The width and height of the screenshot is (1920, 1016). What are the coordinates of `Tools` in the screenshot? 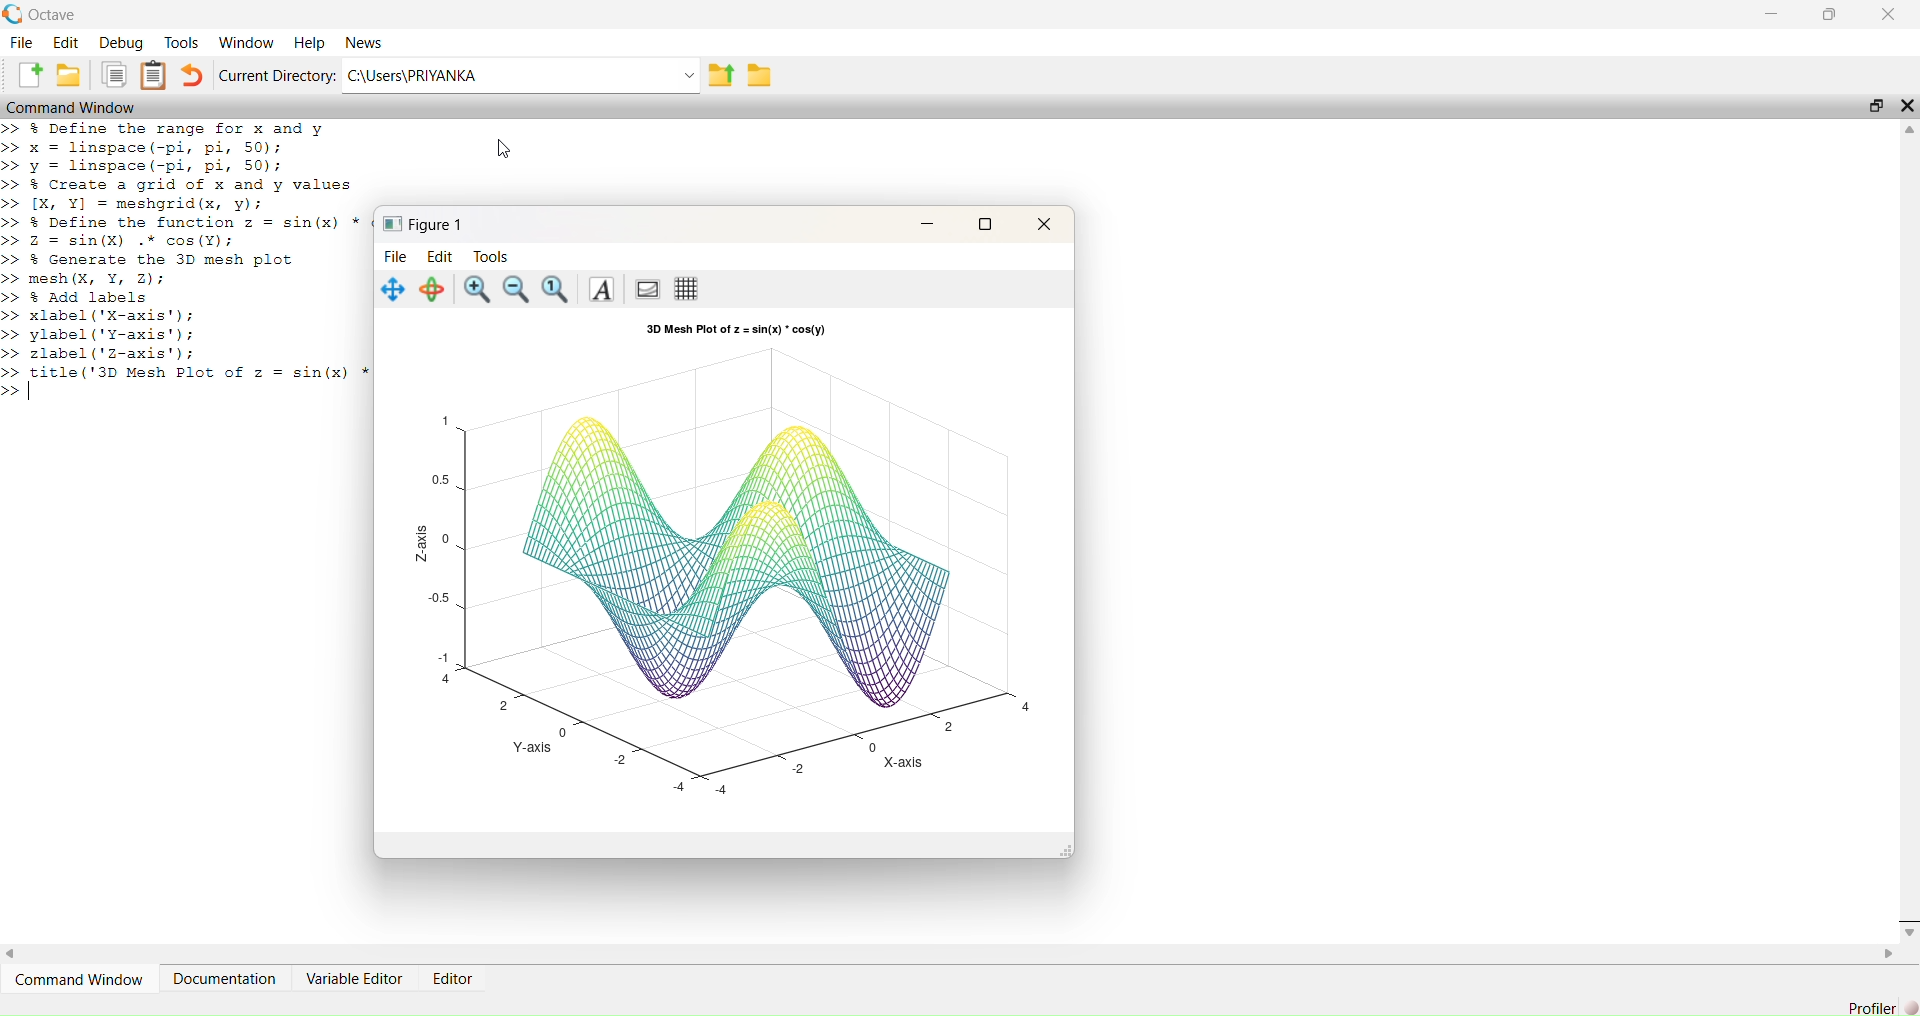 It's located at (491, 255).